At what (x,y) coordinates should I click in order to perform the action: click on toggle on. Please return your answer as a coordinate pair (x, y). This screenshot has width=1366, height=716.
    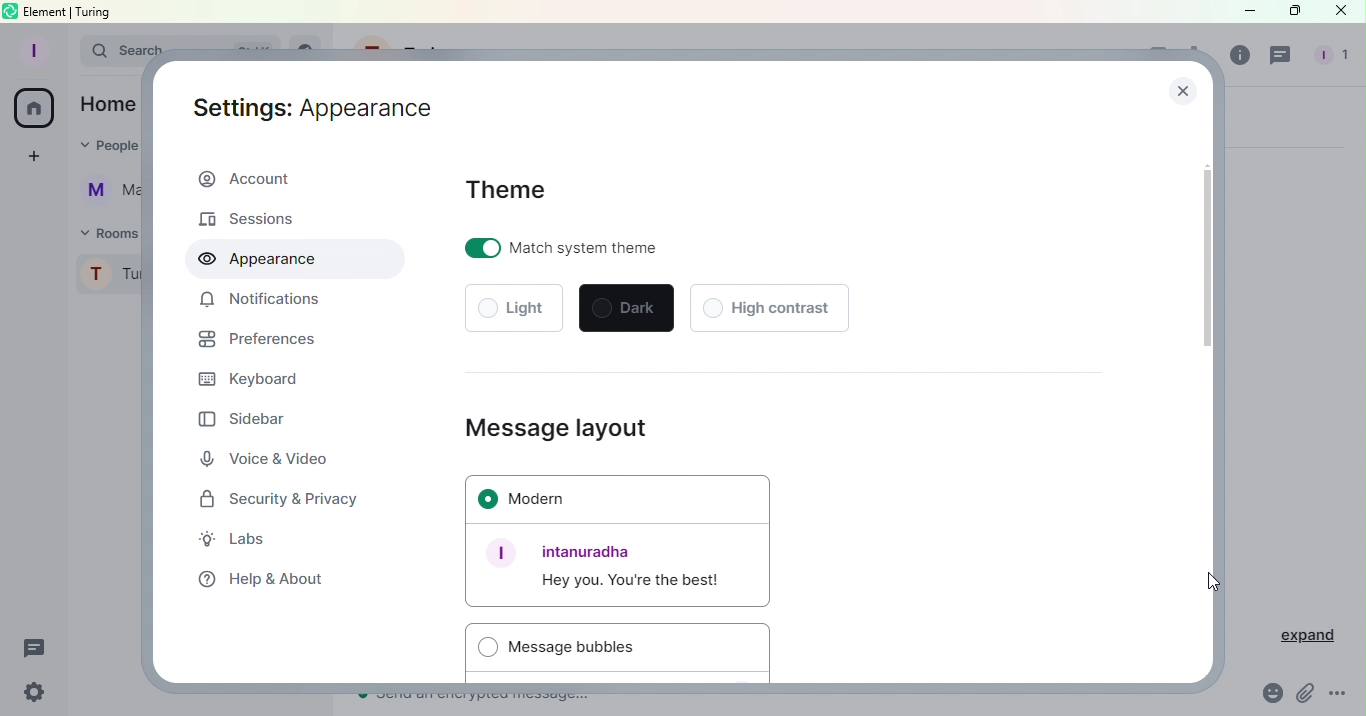
    Looking at the image, I should click on (482, 248).